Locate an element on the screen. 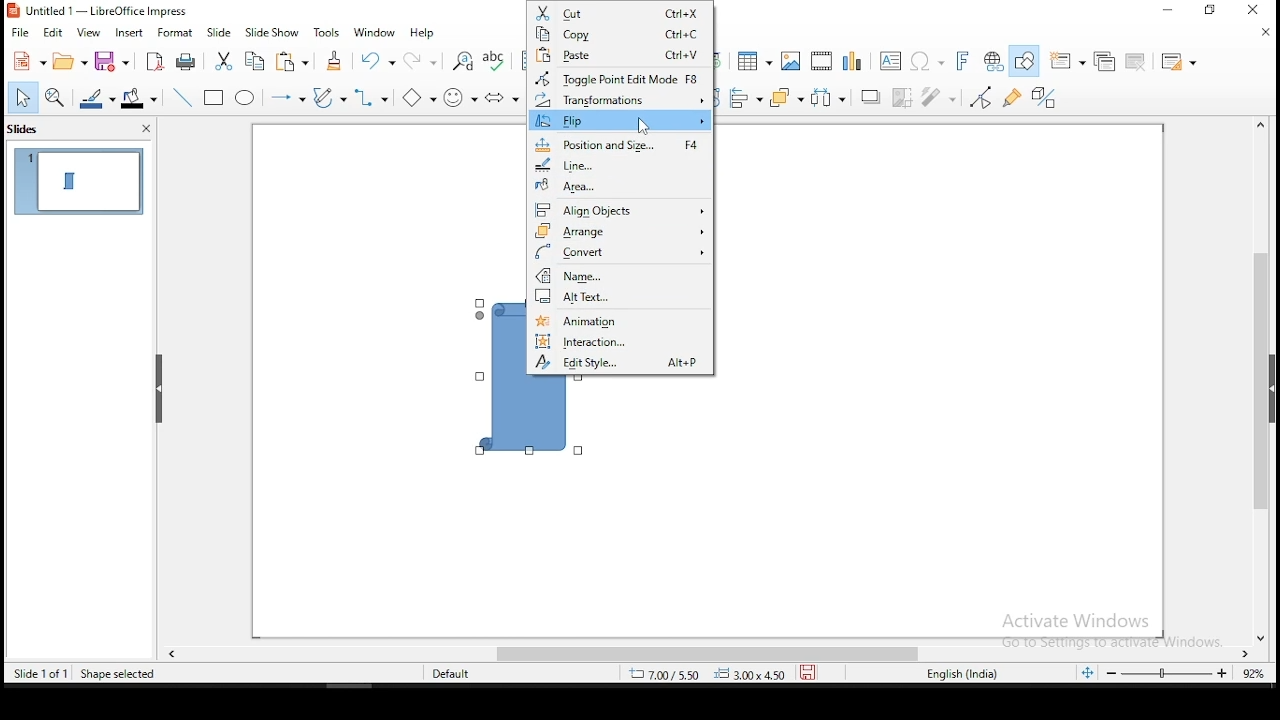 This screenshot has height=720, width=1280. crop image is located at coordinates (902, 96).